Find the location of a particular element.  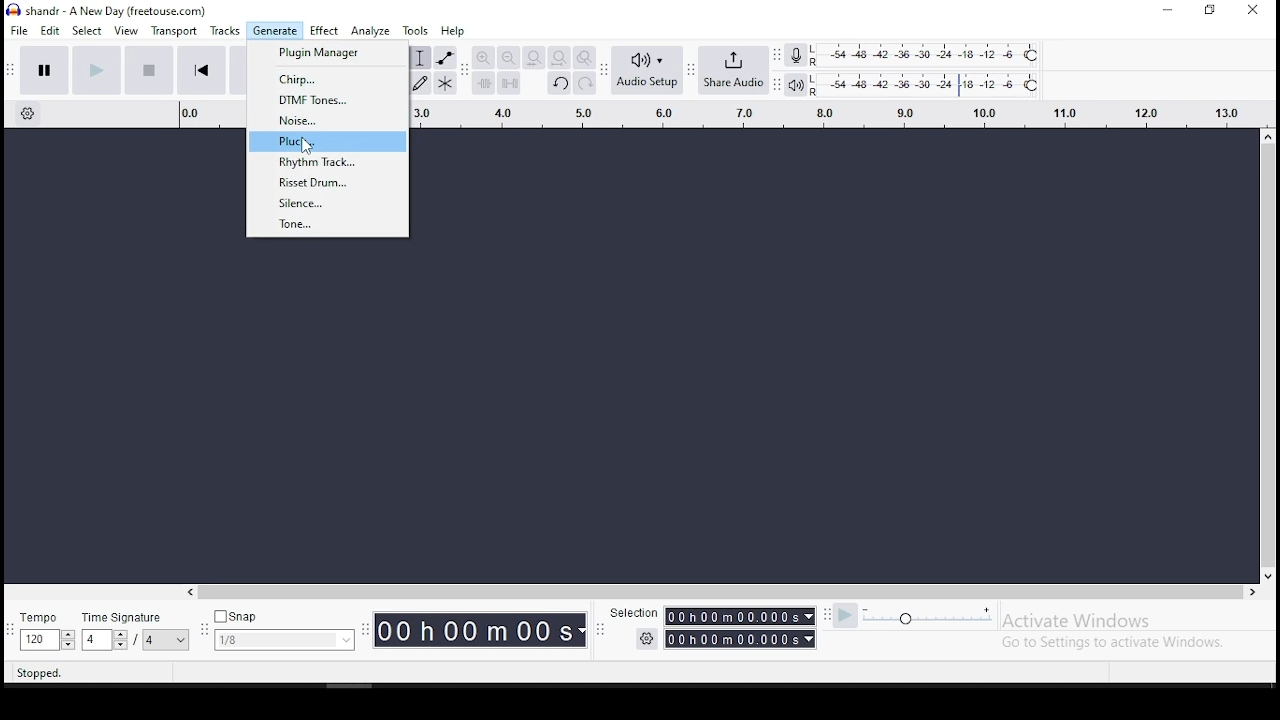

00 h 00m 00 Ss is located at coordinates (481, 630).